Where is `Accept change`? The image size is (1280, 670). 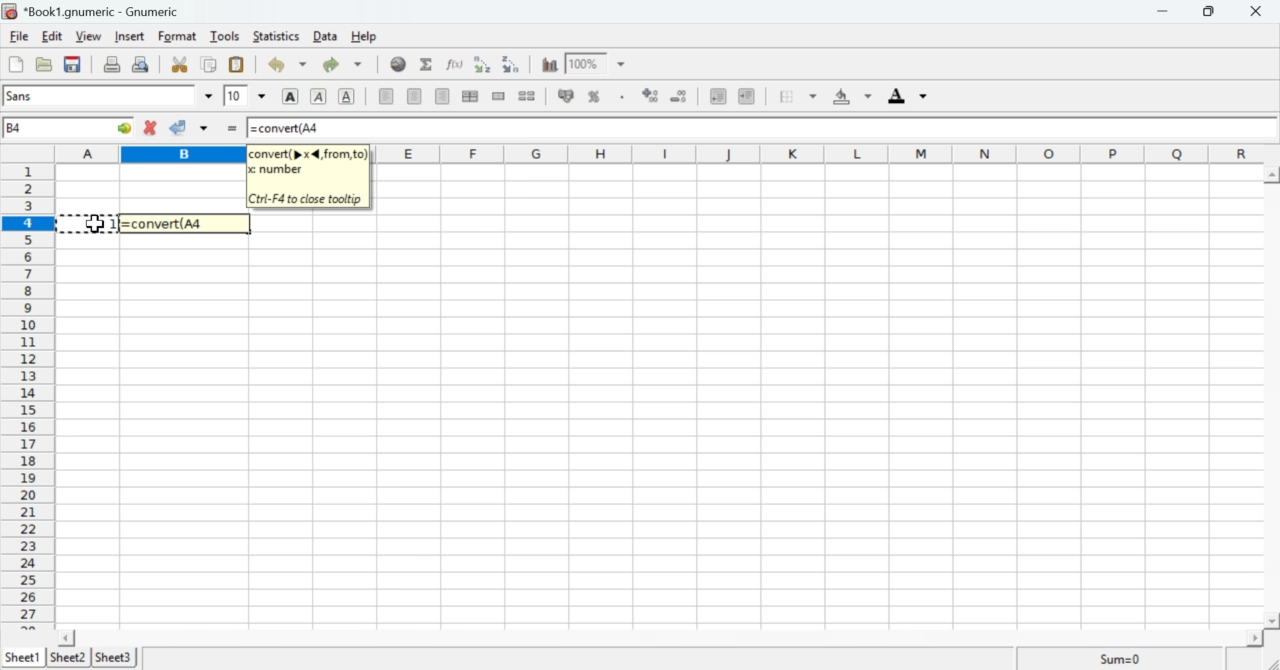 Accept change is located at coordinates (189, 128).